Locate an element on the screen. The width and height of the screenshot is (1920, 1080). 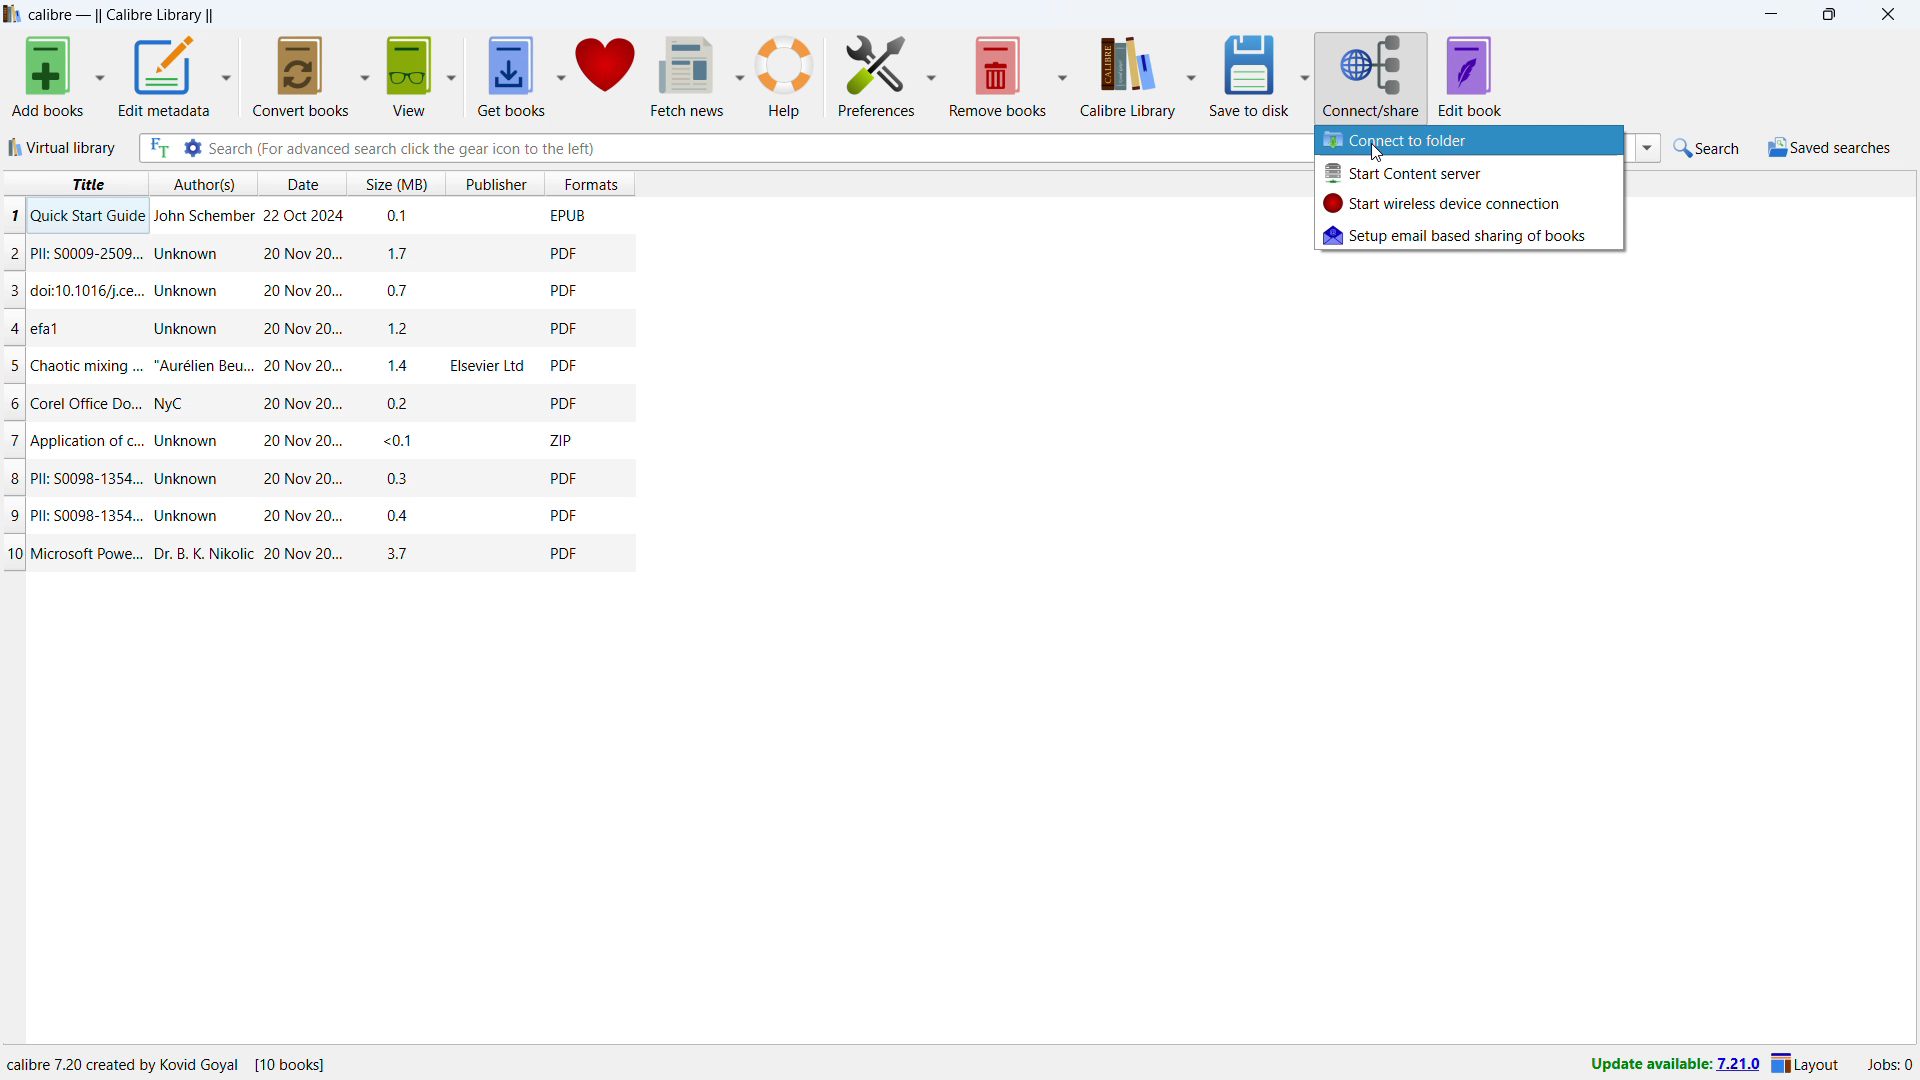
enter search string is located at coordinates (758, 147).